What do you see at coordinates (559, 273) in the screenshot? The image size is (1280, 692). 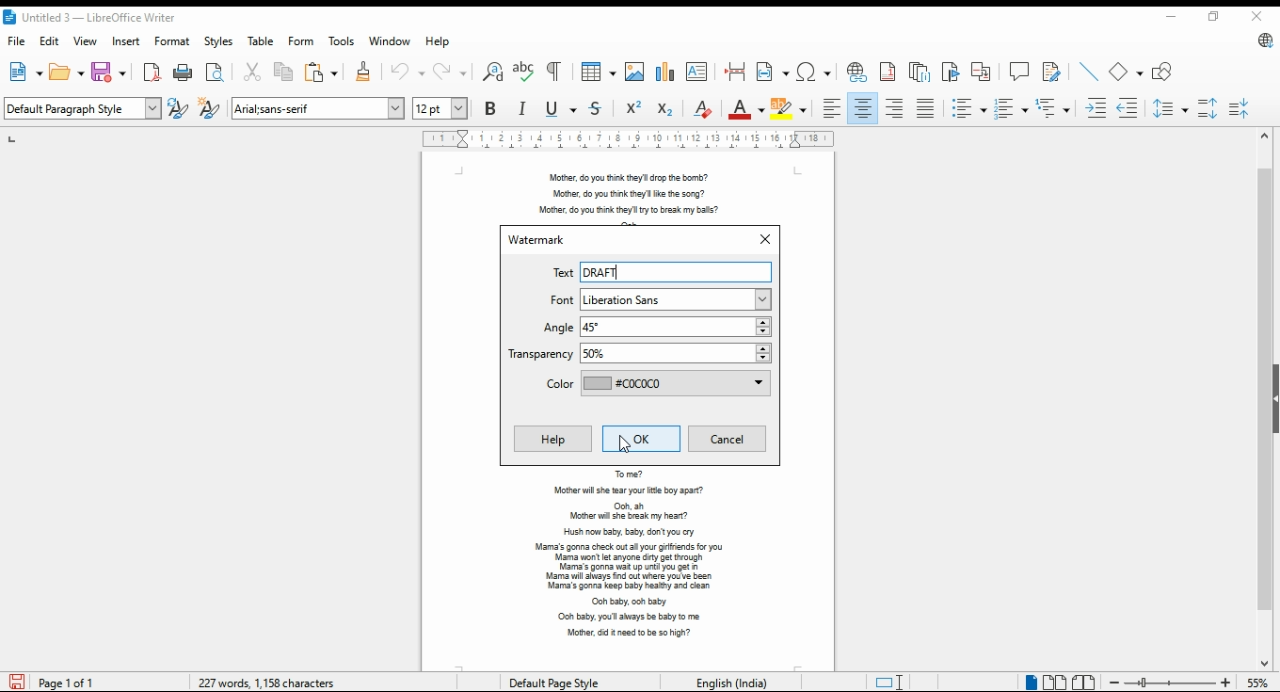 I see `text` at bounding box center [559, 273].